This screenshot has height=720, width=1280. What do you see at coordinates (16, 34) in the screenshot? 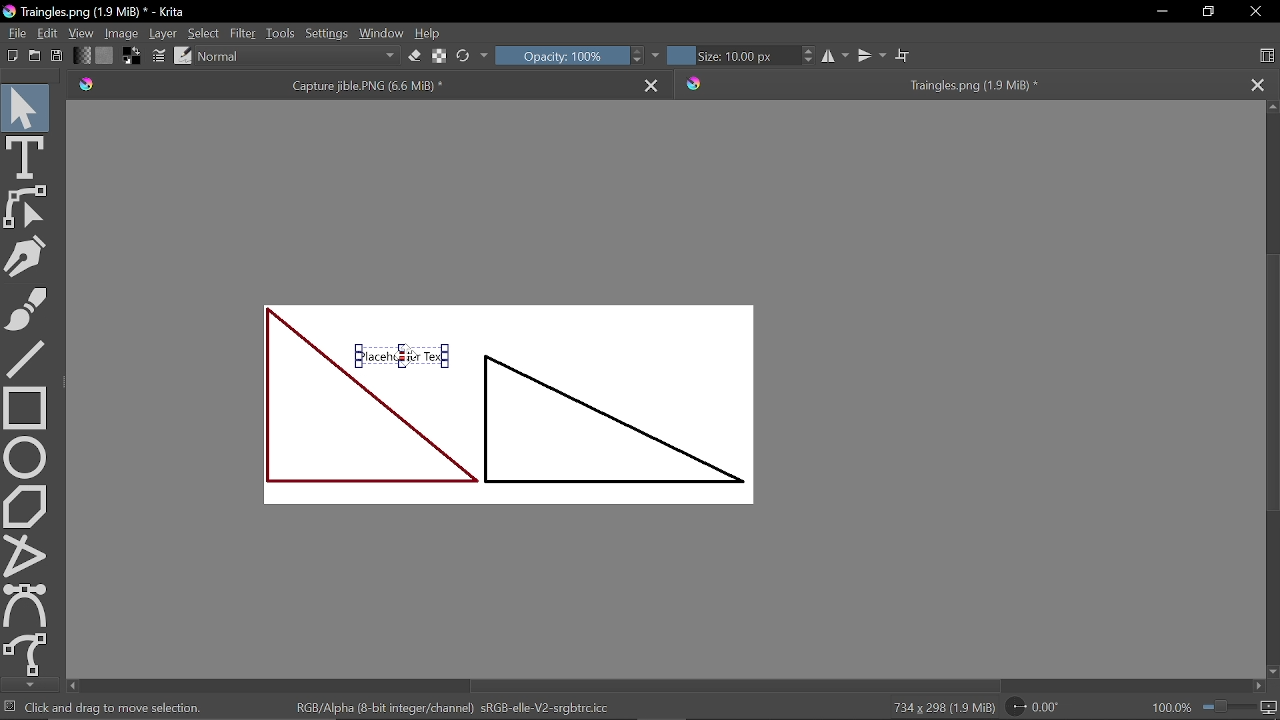
I see `File` at bounding box center [16, 34].